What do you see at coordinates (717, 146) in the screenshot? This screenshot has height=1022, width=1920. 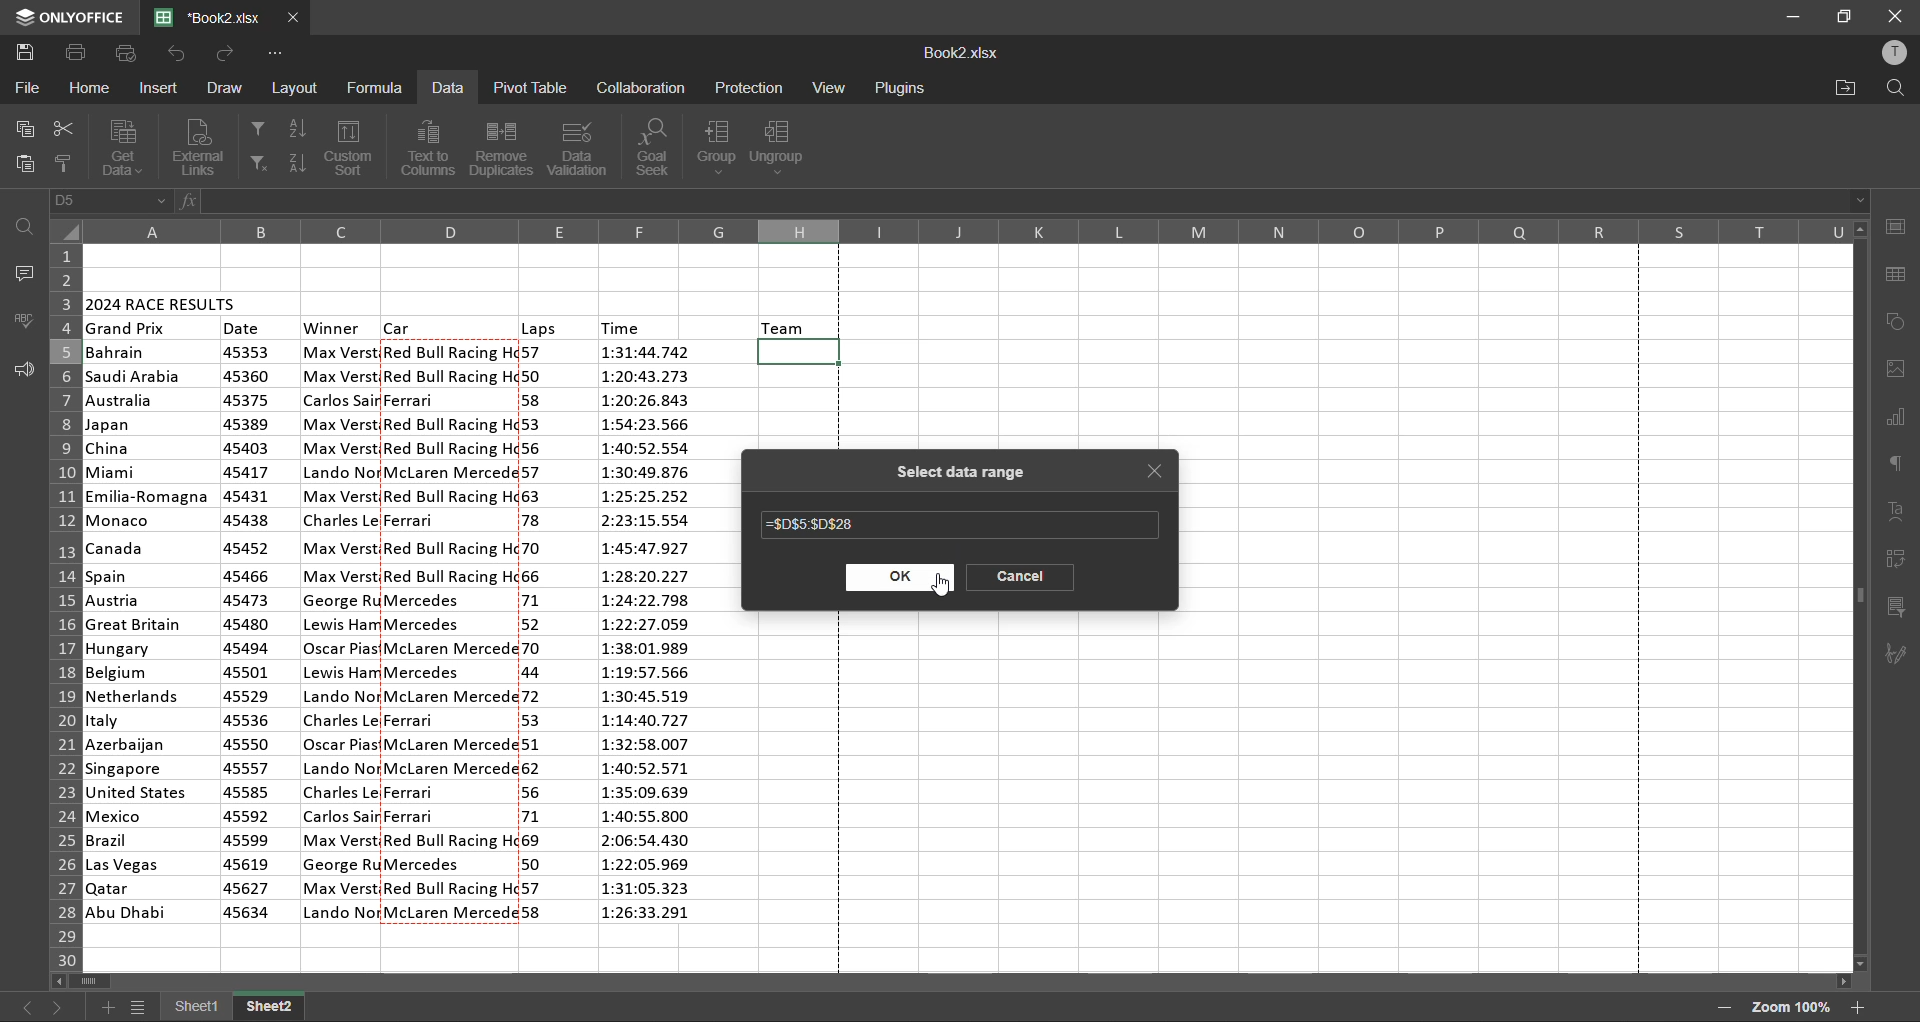 I see `group` at bounding box center [717, 146].